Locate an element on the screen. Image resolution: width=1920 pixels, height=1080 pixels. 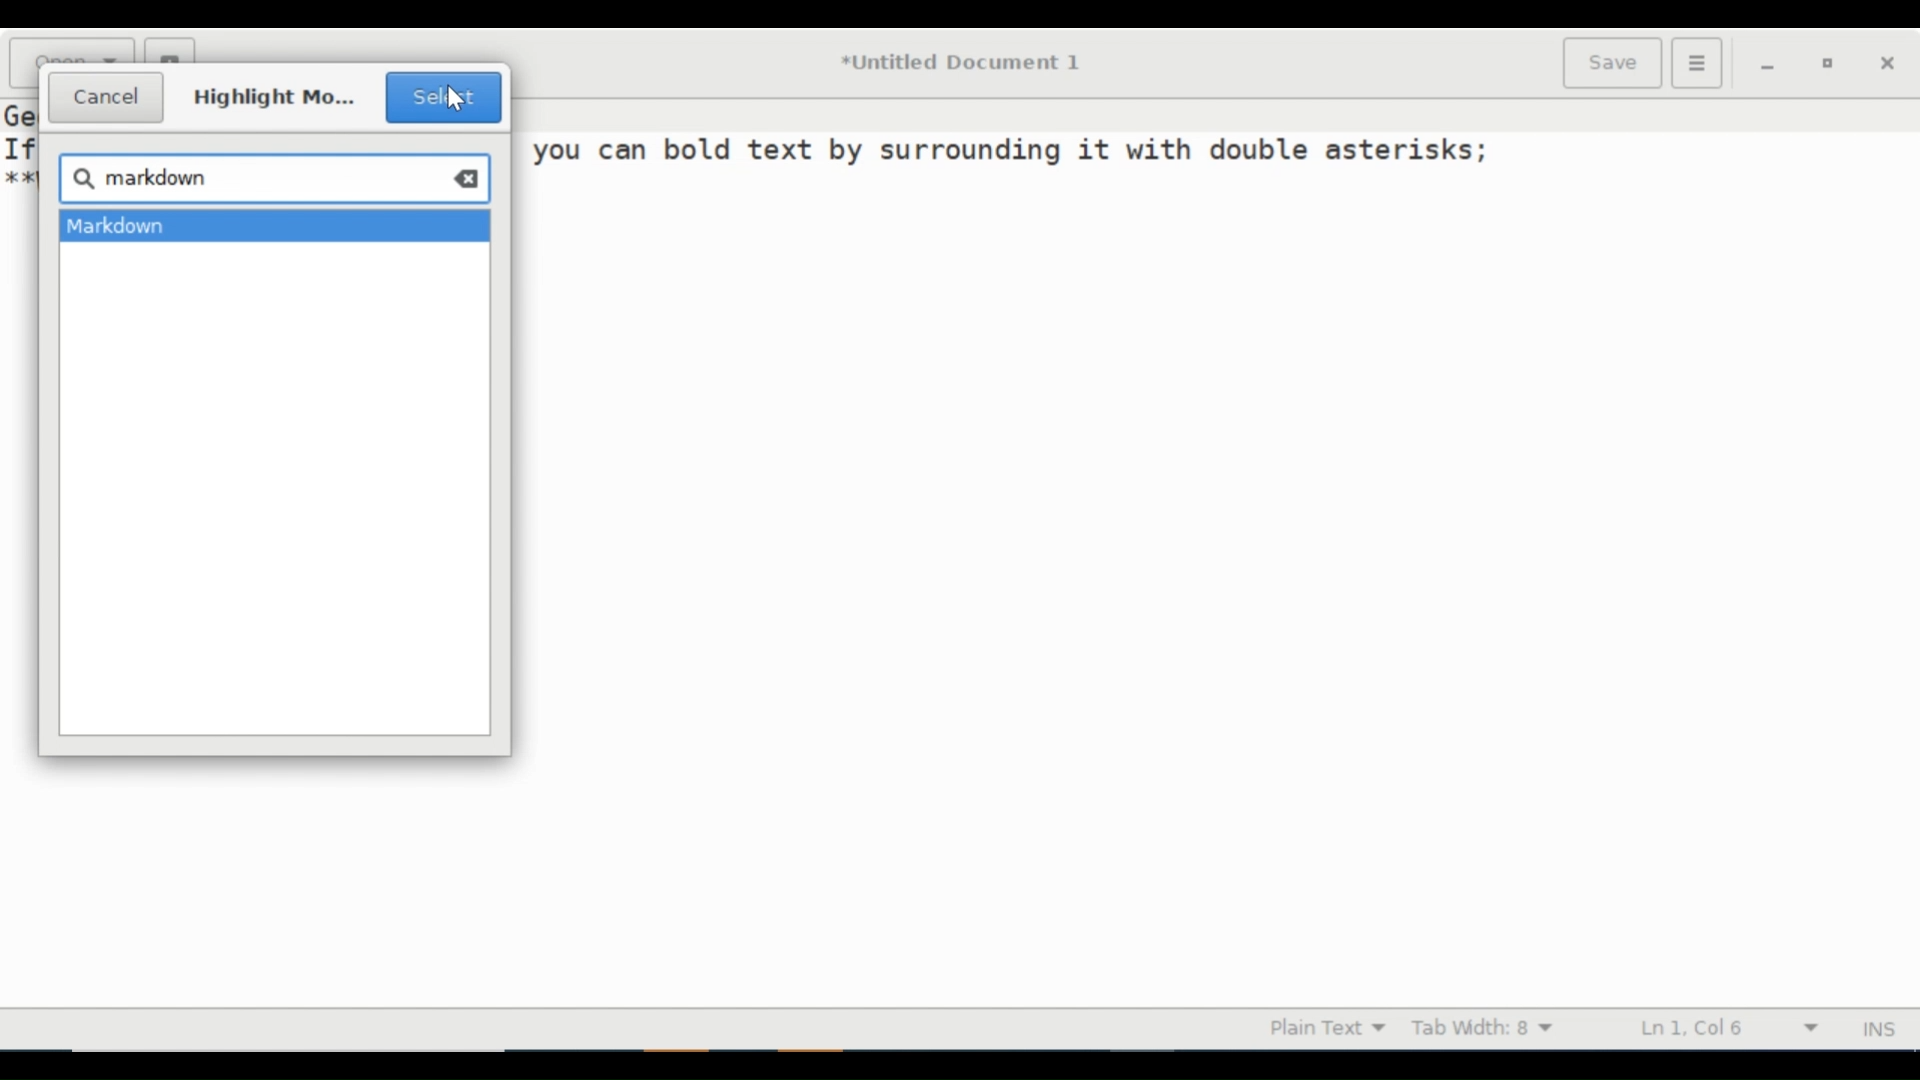
minimize is located at coordinates (1773, 63).